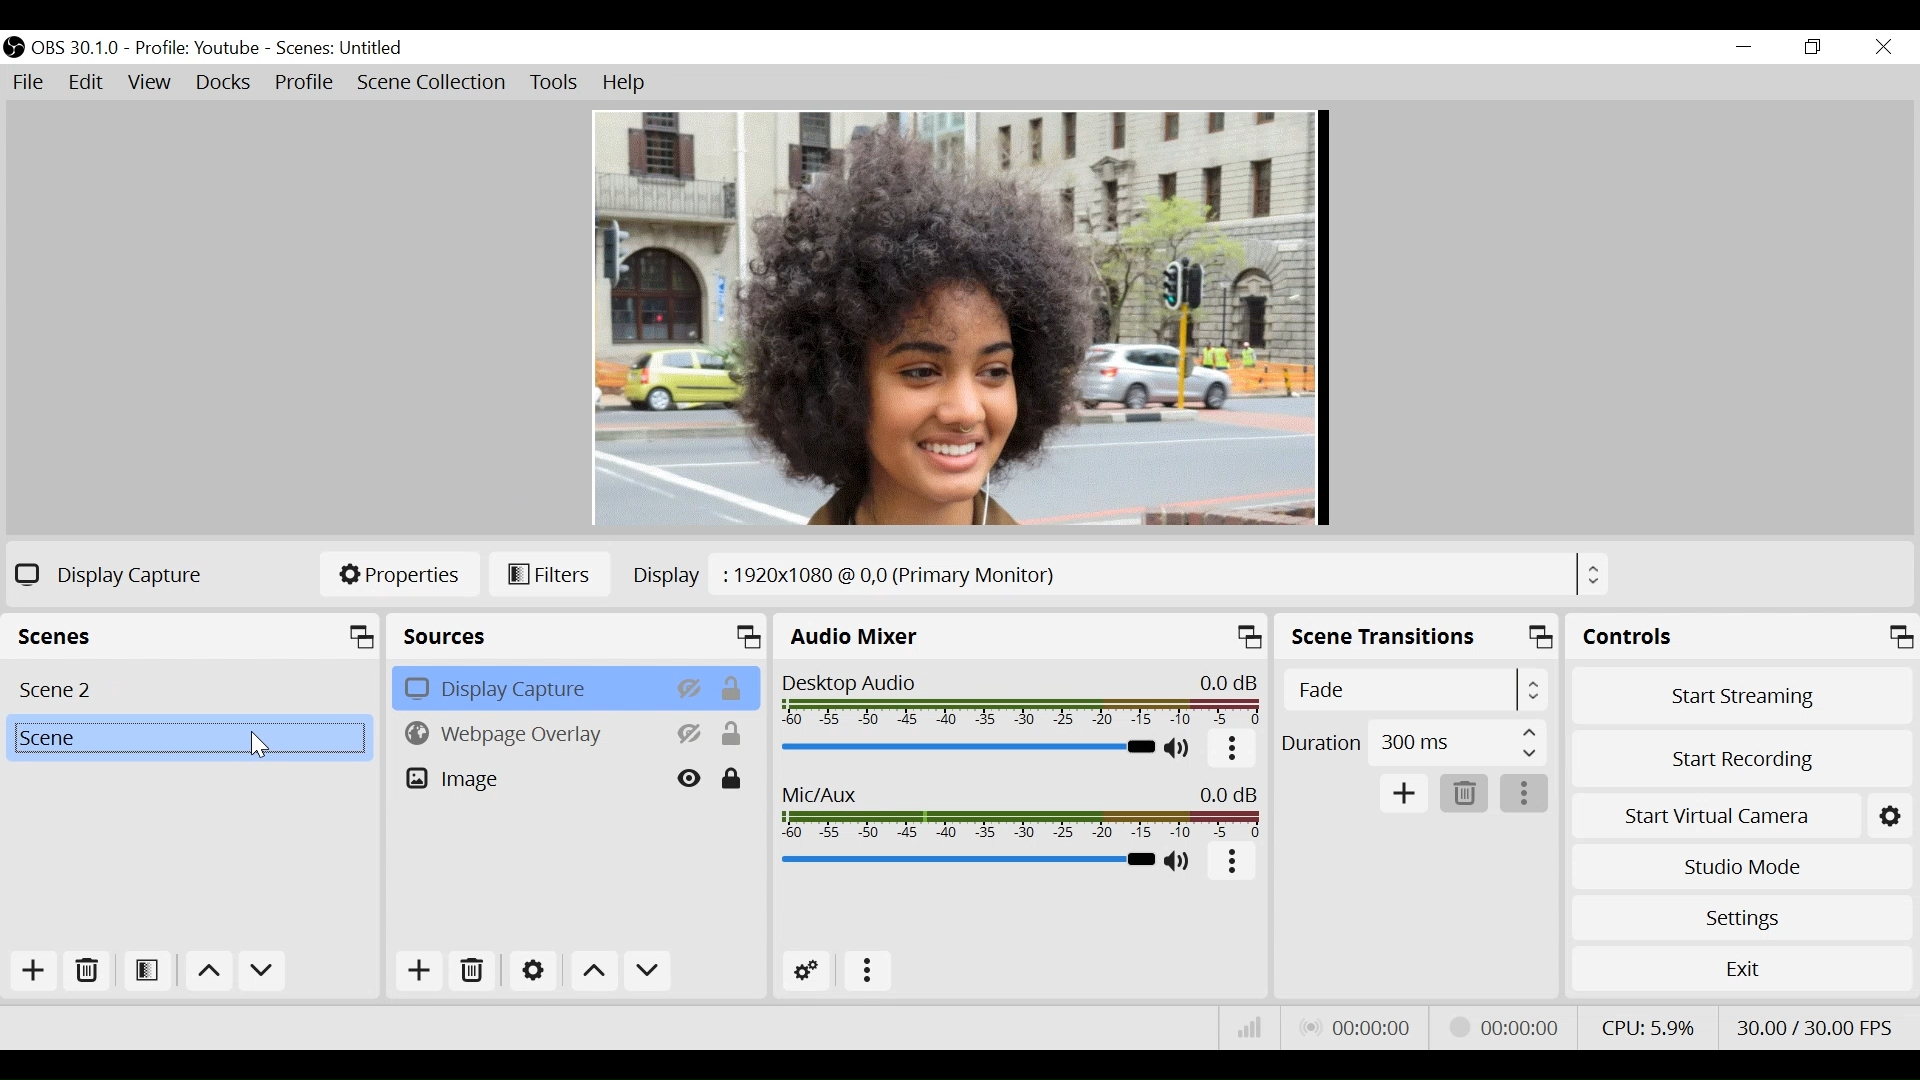 This screenshot has height=1080, width=1920. Describe the element at coordinates (1246, 1026) in the screenshot. I see `Bitrate` at that location.